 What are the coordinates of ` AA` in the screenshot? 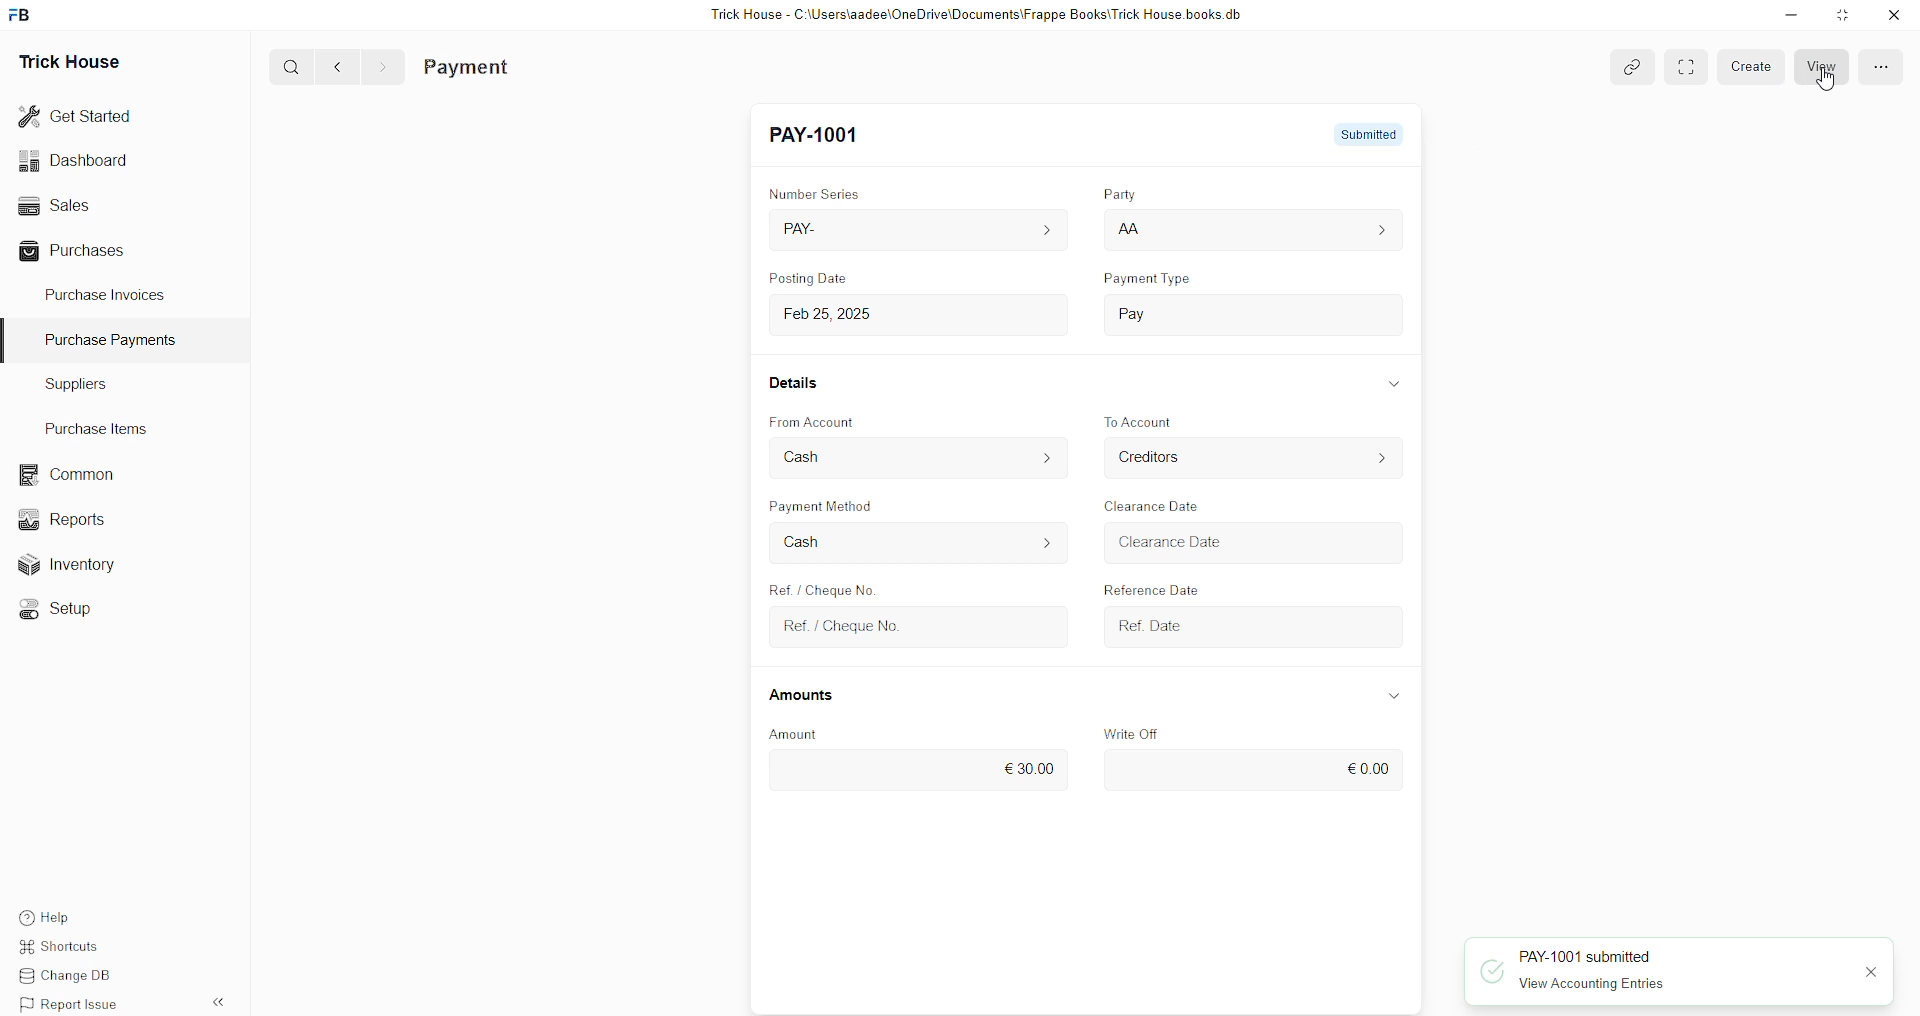 It's located at (1130, 231).